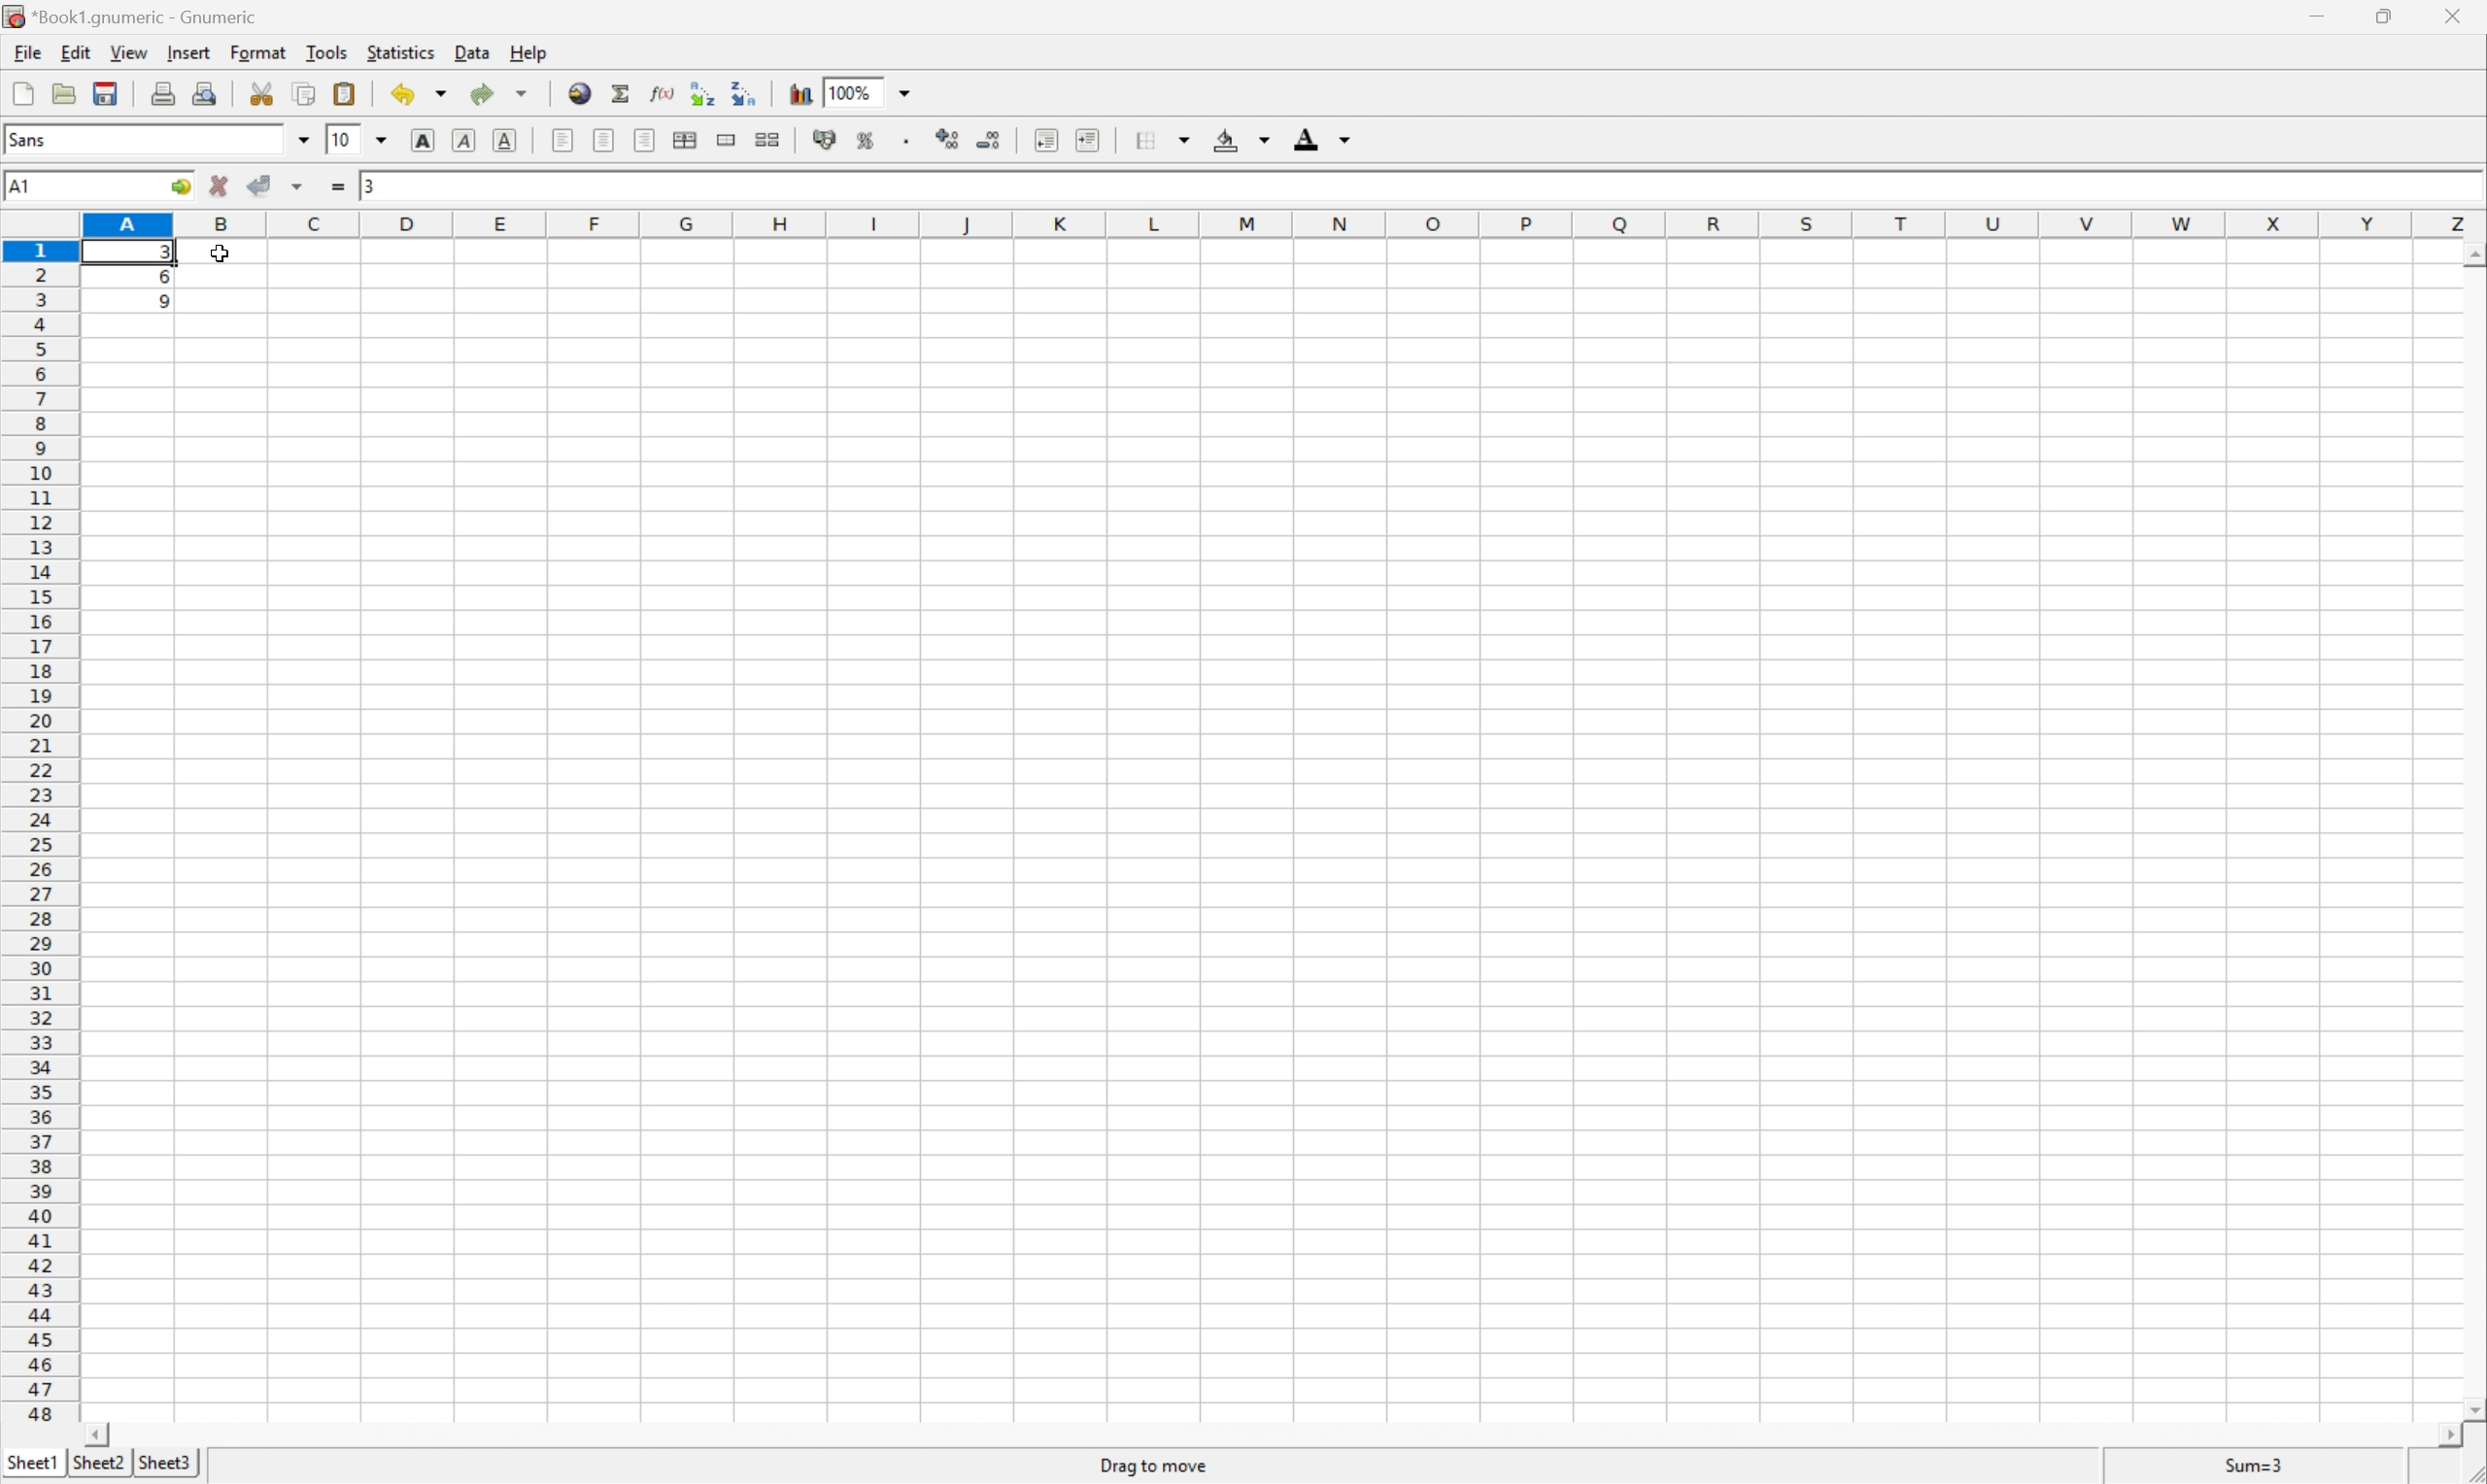 The width and height of the screenshot is (2487, 1484). Describe the element at coordinates (188, 52) in the screenshot. I see `Insert` at that location.